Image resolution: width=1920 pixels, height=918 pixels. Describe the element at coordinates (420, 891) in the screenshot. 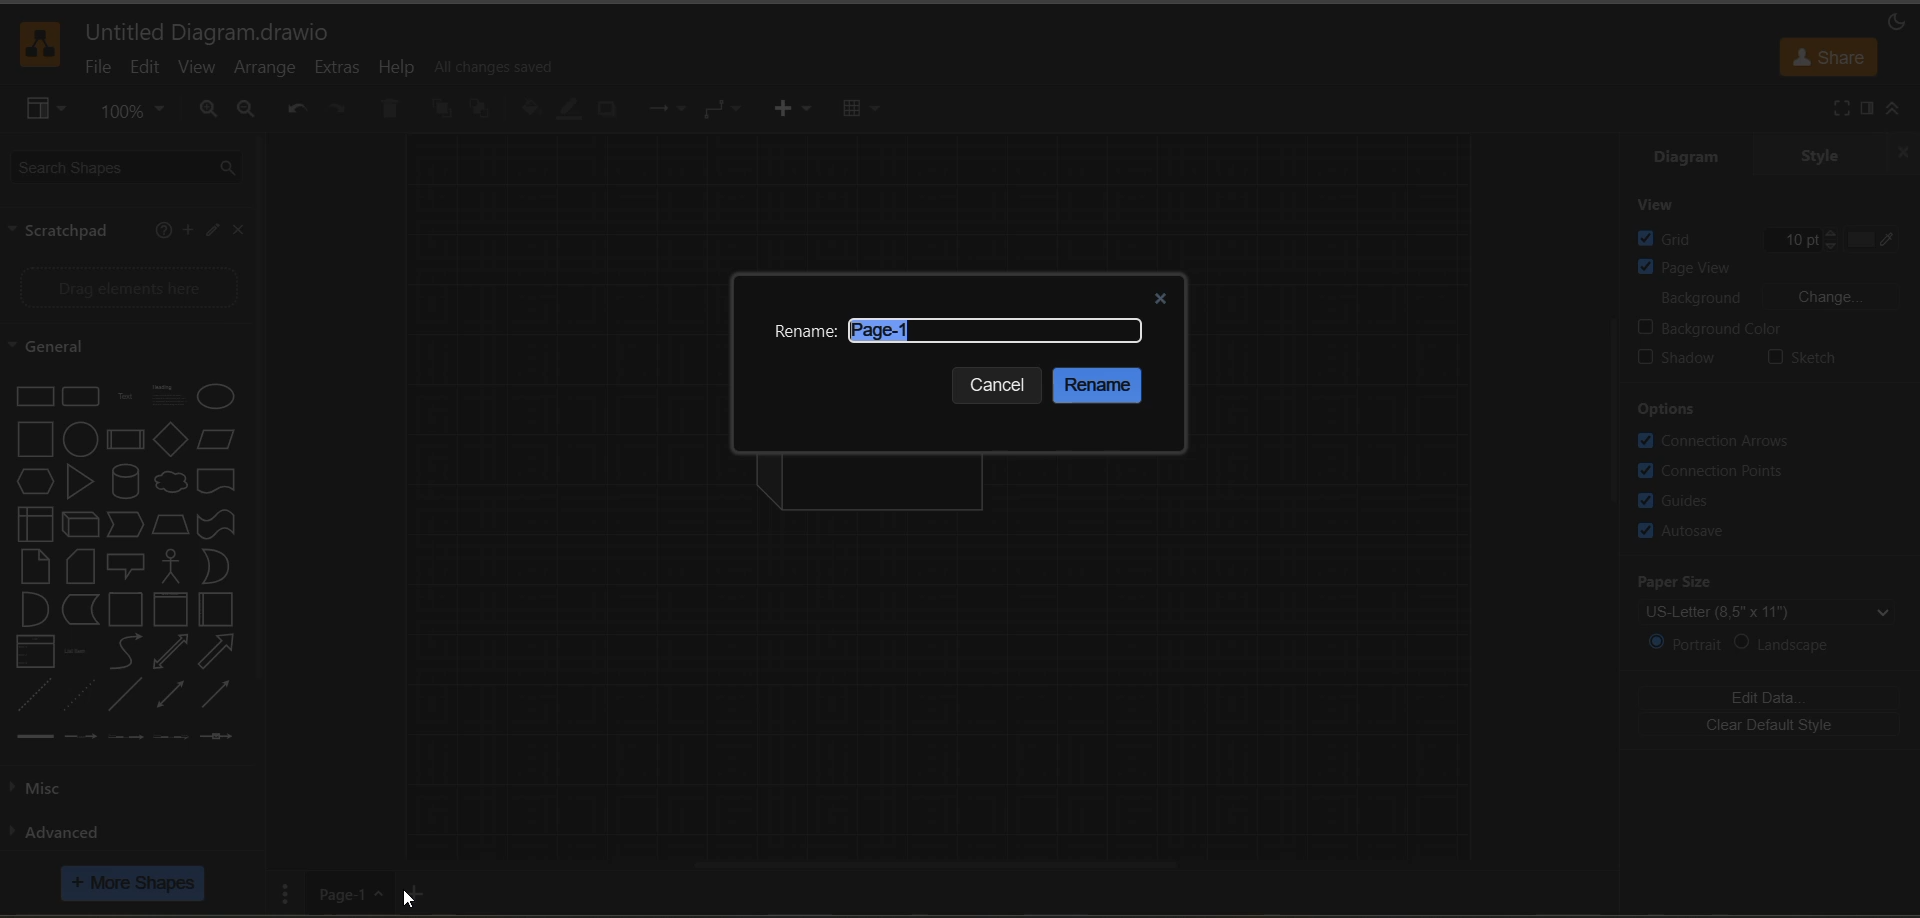

I see `Cursor on insert page` at that location.